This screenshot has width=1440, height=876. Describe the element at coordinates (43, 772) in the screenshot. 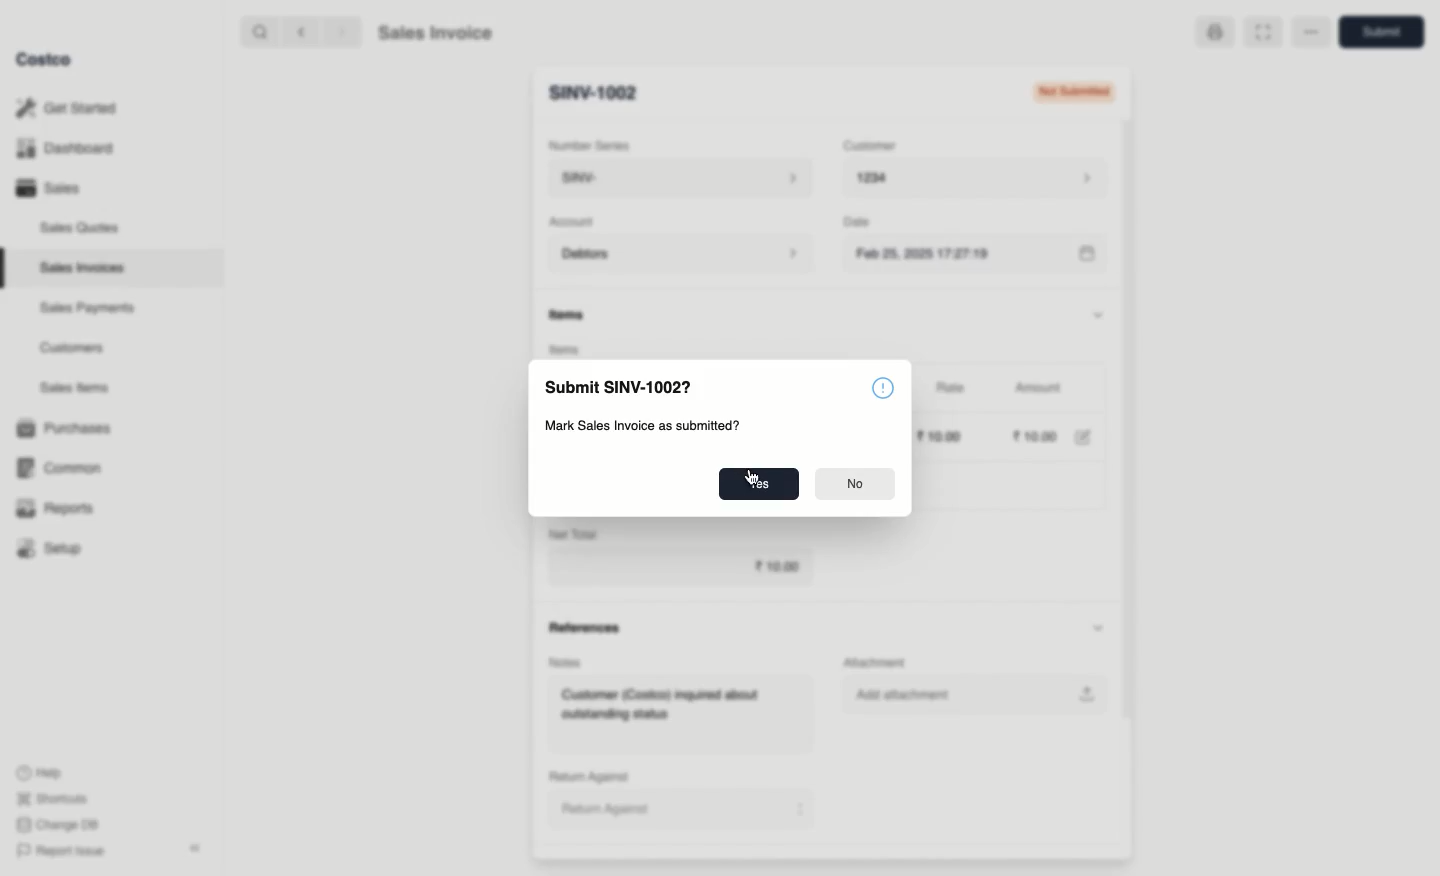

I see `Help` at that location.